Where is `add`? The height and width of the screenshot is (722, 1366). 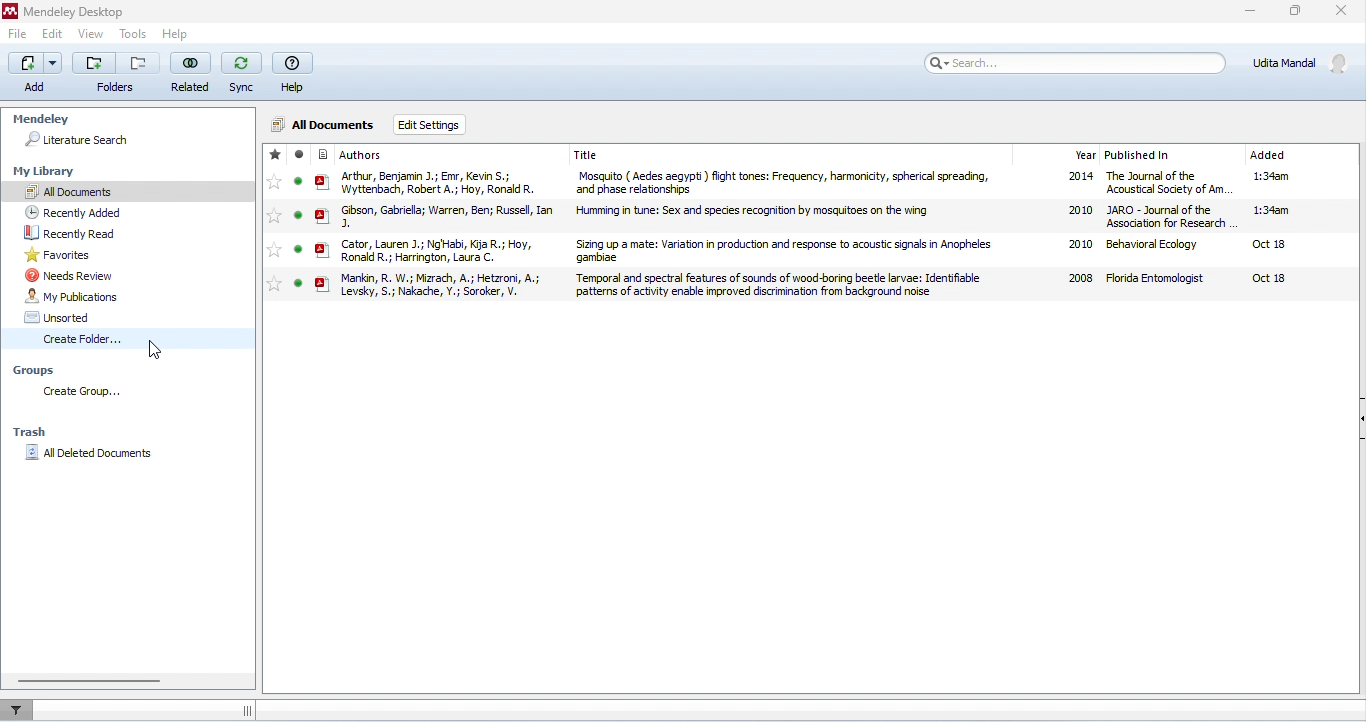
add is located at coordinates (28, 72).